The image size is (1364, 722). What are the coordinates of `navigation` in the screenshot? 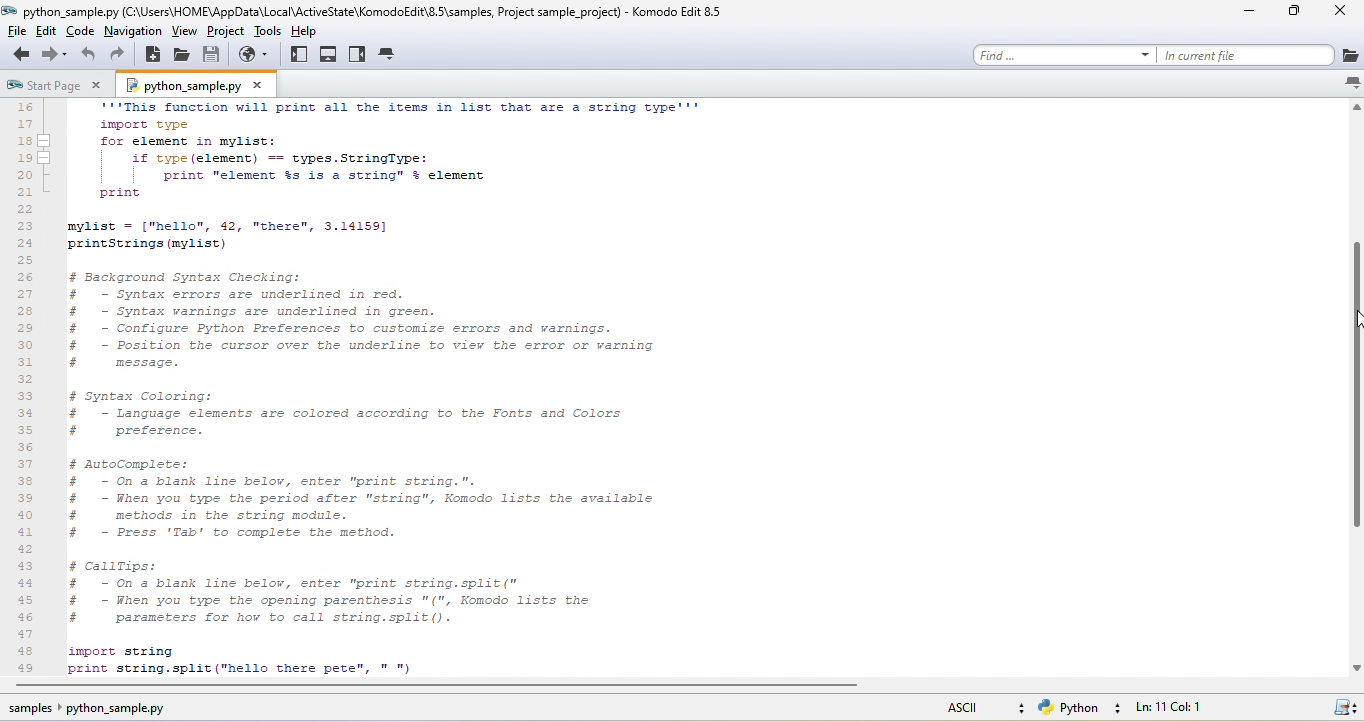 It's located at (132, 31).